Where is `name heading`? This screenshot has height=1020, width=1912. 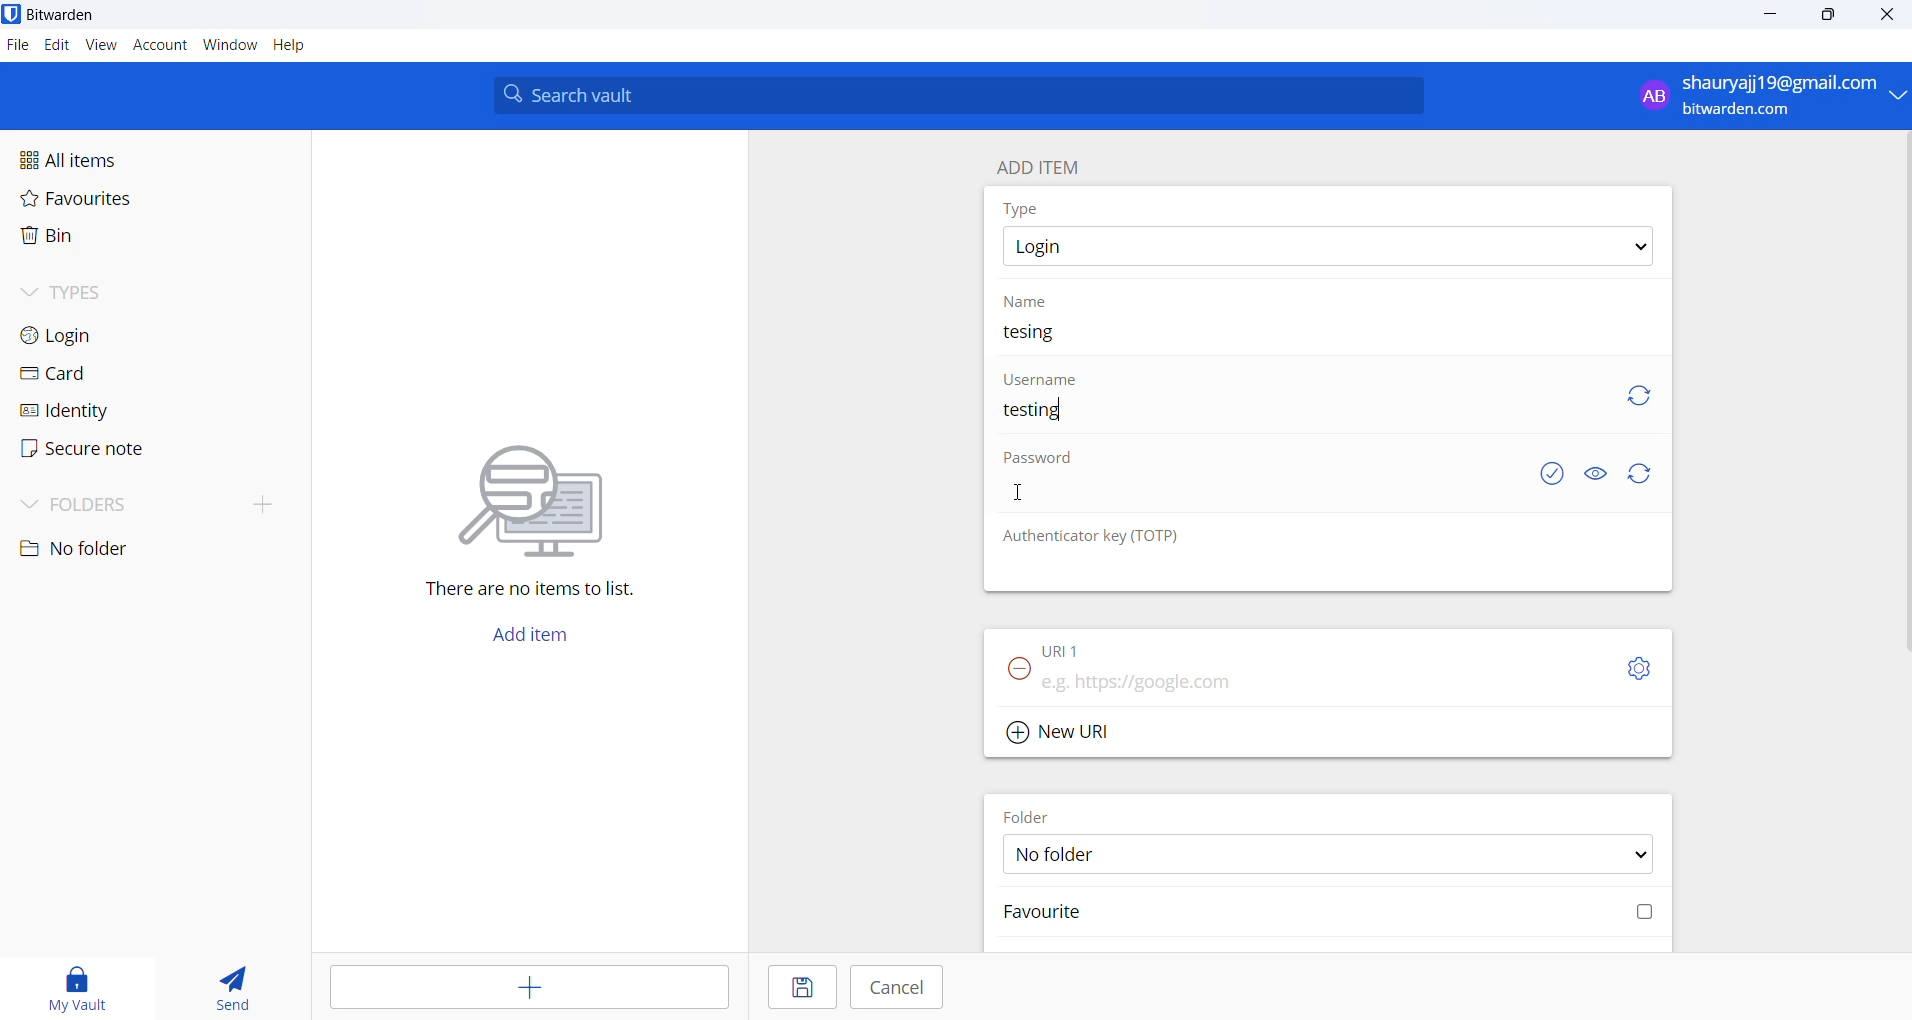 name heading is located at coordinates (1026, 303).